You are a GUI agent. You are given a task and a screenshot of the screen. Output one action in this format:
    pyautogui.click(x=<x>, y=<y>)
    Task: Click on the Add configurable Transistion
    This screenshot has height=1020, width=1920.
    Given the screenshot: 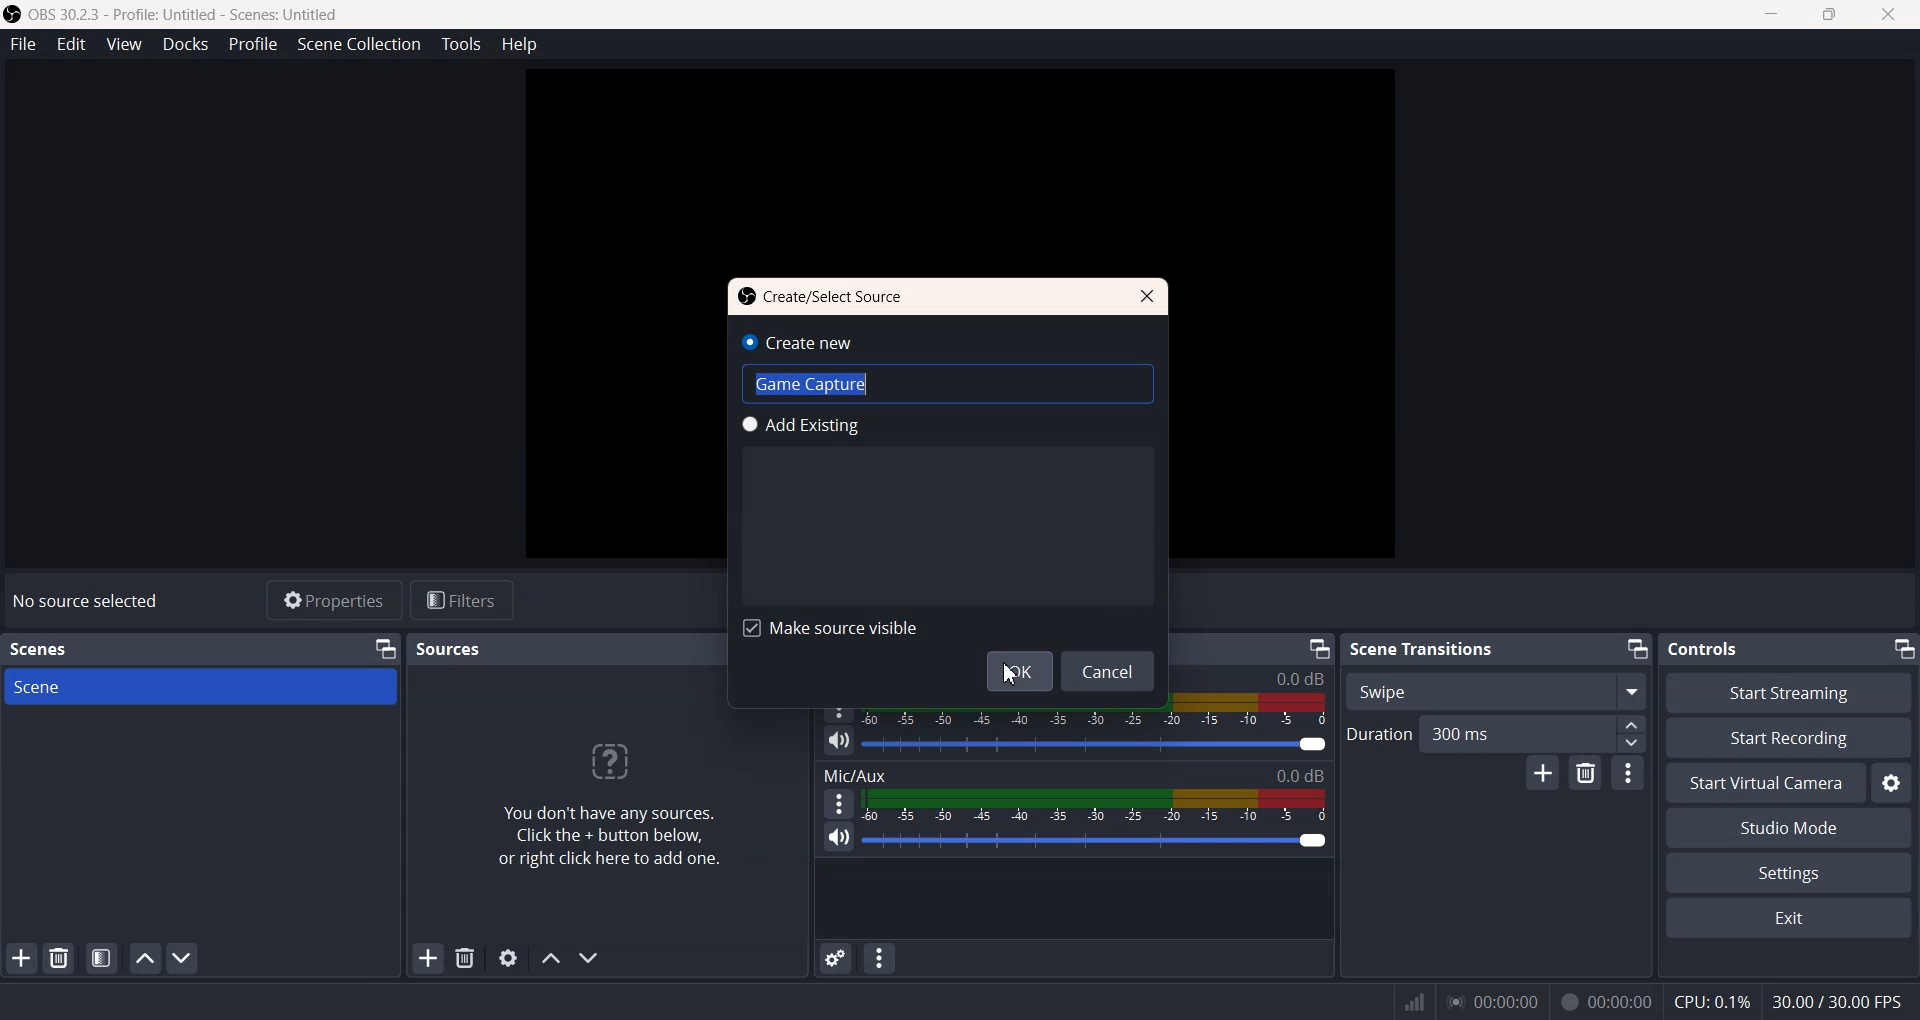 What is the action you would take?
    pyautogui.click(x=1543, y=773)
    